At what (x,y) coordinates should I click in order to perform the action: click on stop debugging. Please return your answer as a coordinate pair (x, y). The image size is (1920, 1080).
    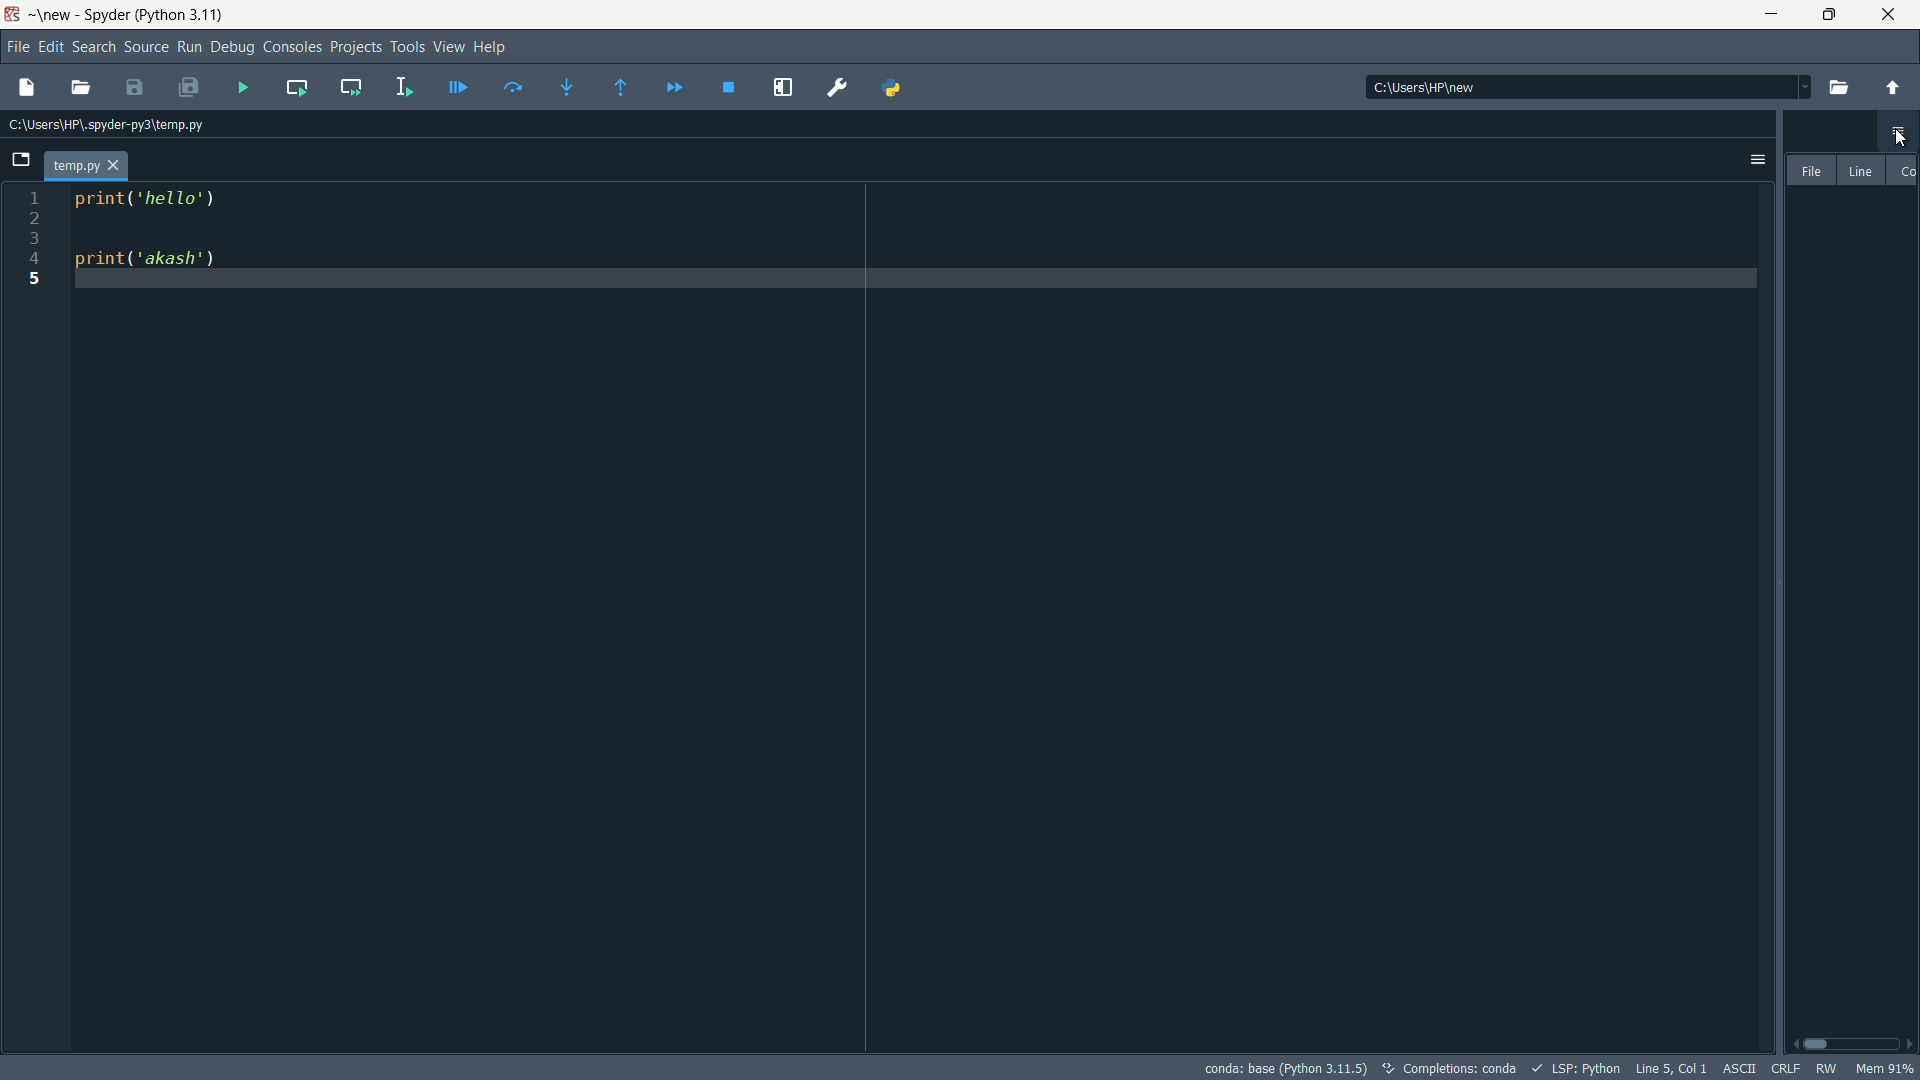
    Looking at the image, I should click on (726, 86).